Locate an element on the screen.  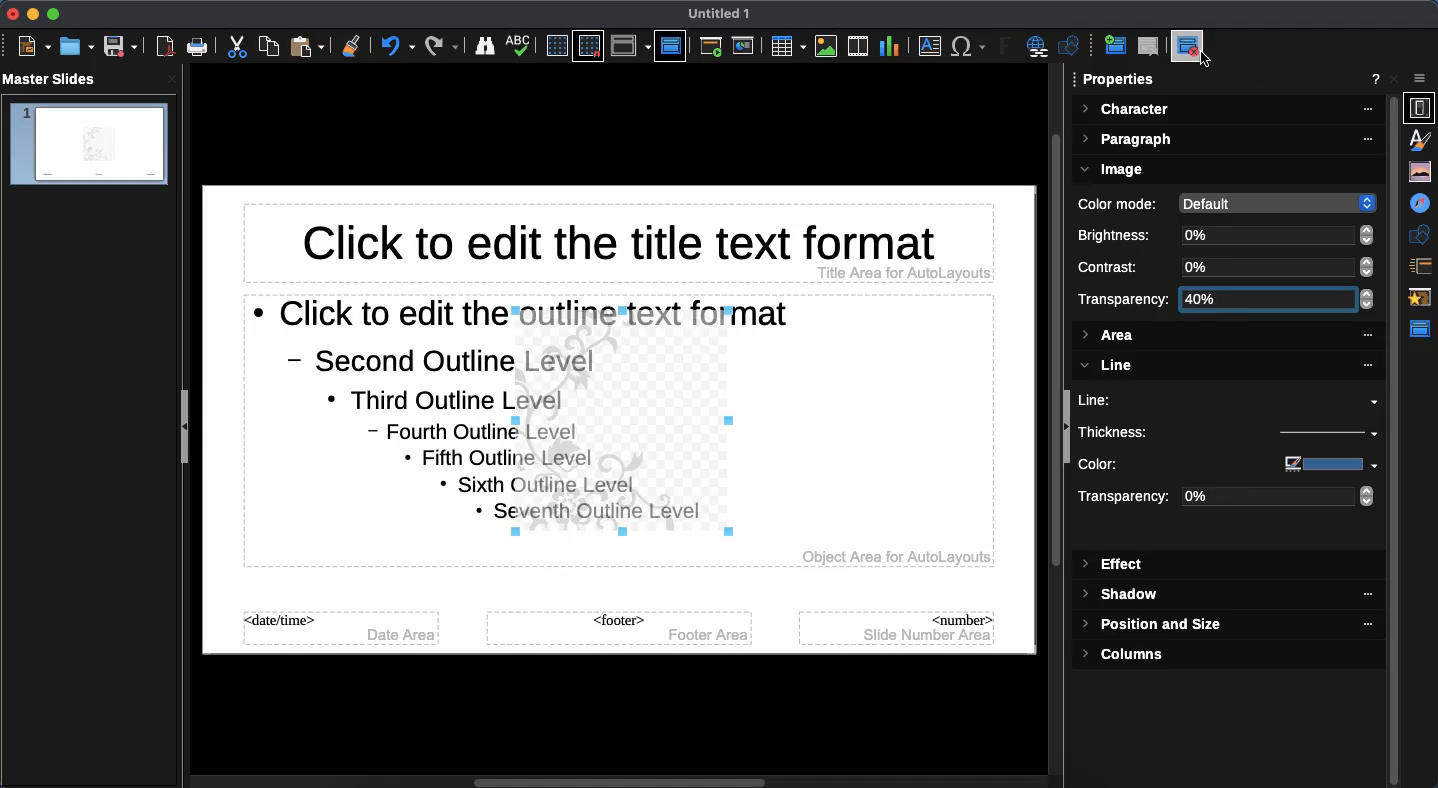
default is located at coordinates (1274, 202).